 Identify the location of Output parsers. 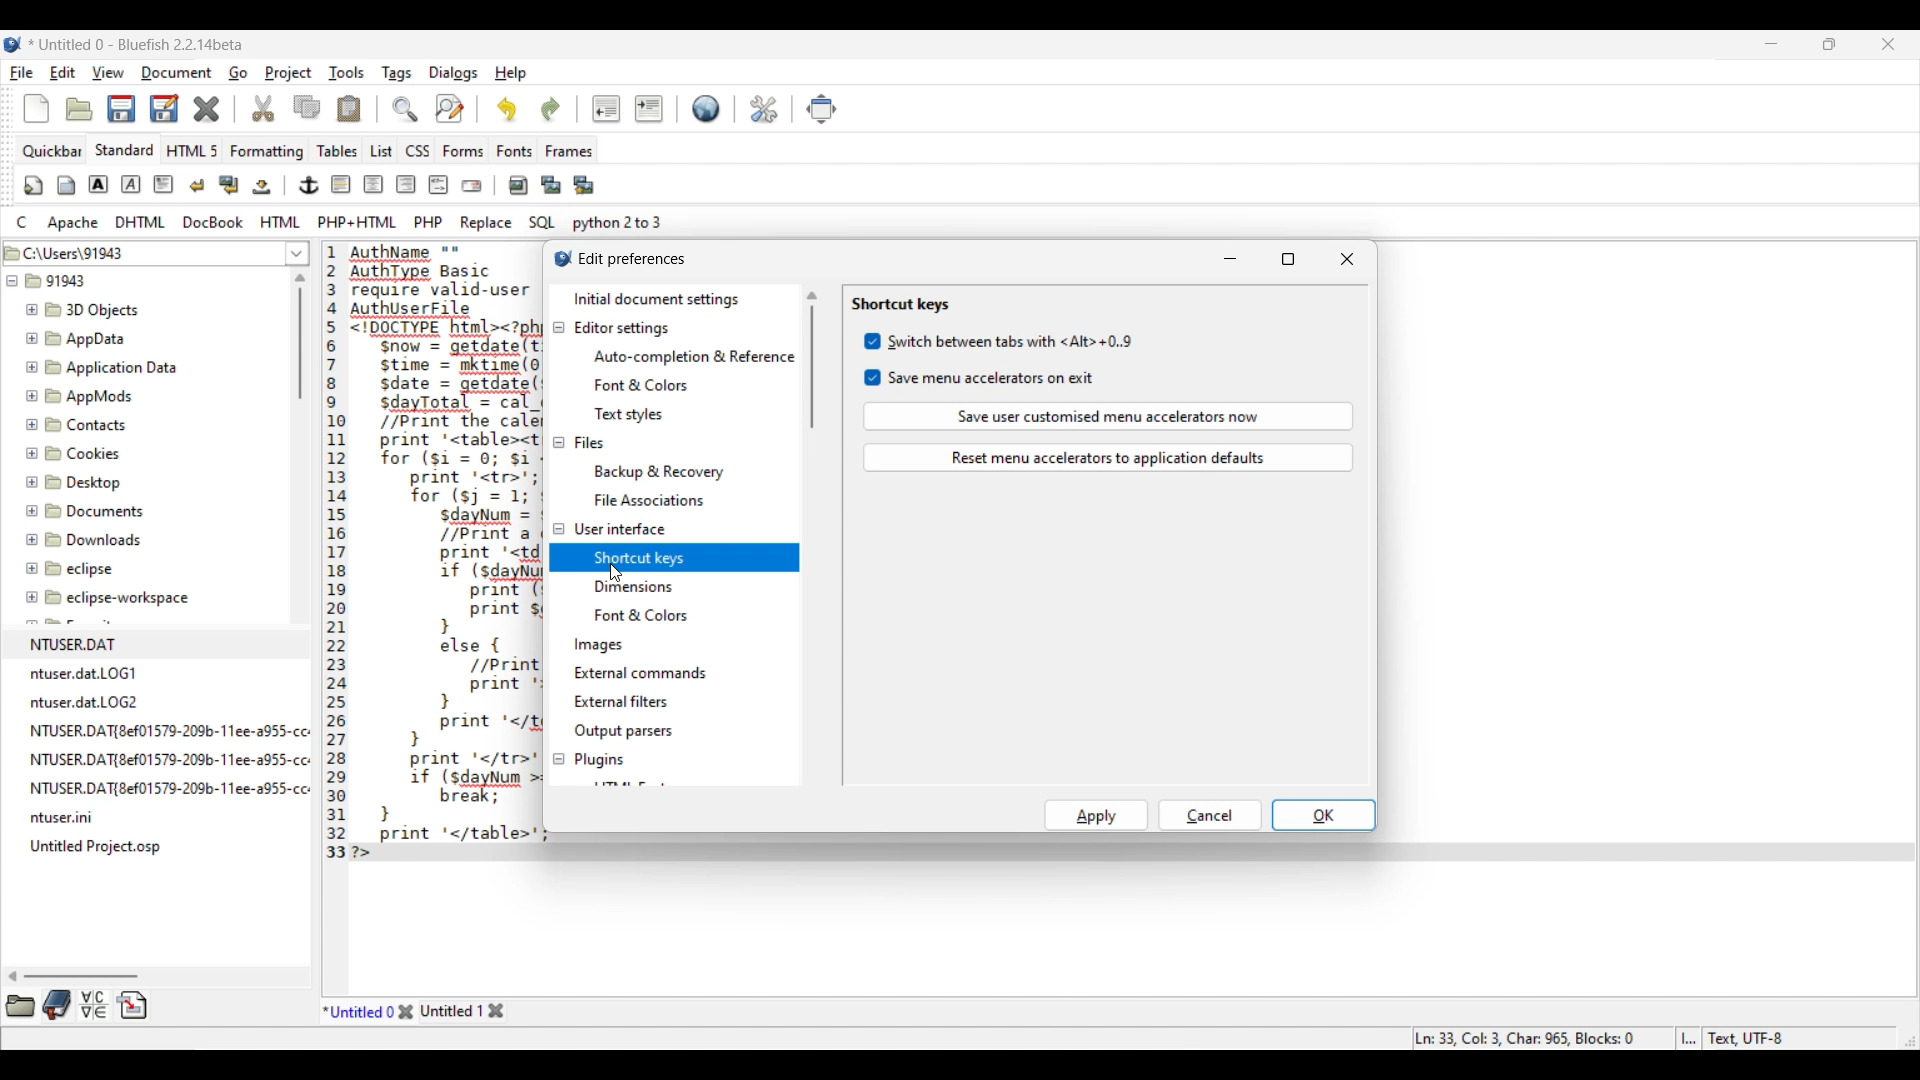
(623, 732).